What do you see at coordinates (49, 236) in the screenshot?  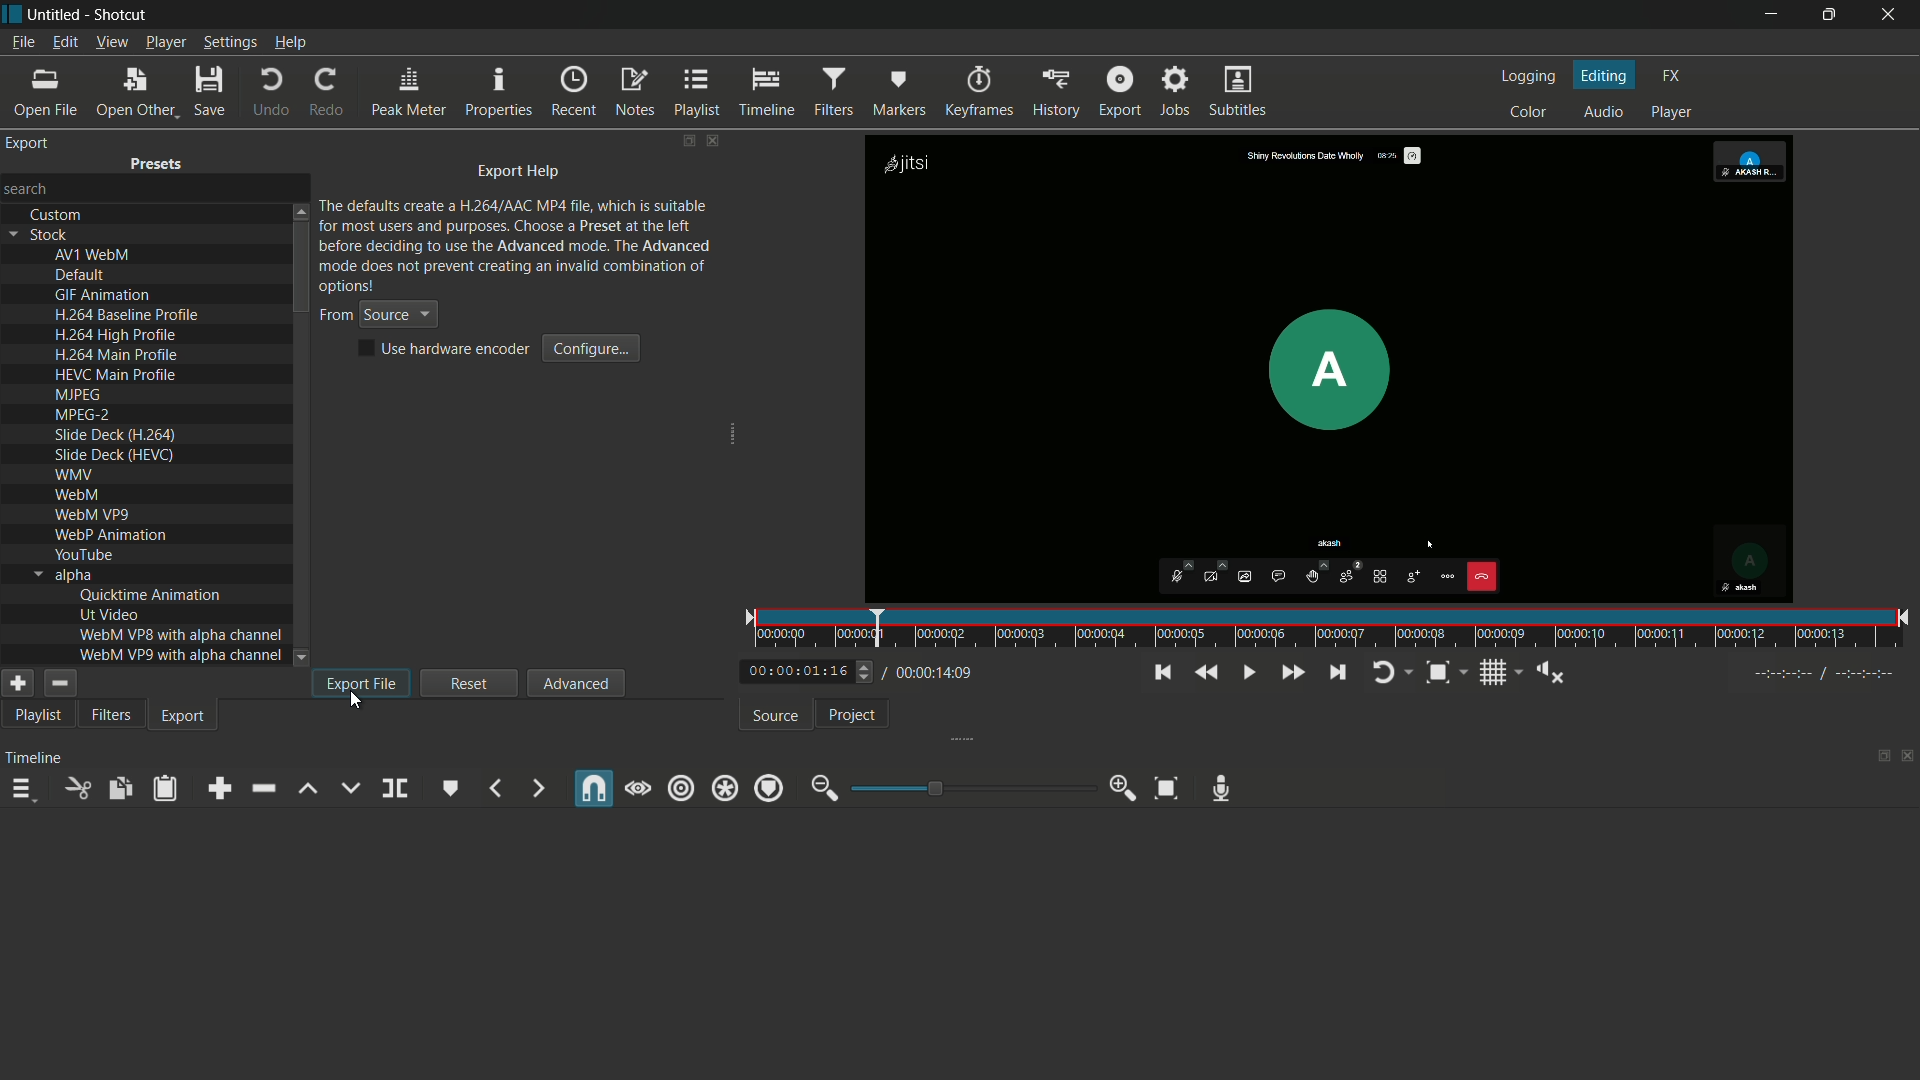 I see `stock` at bounding box center [49, 236].